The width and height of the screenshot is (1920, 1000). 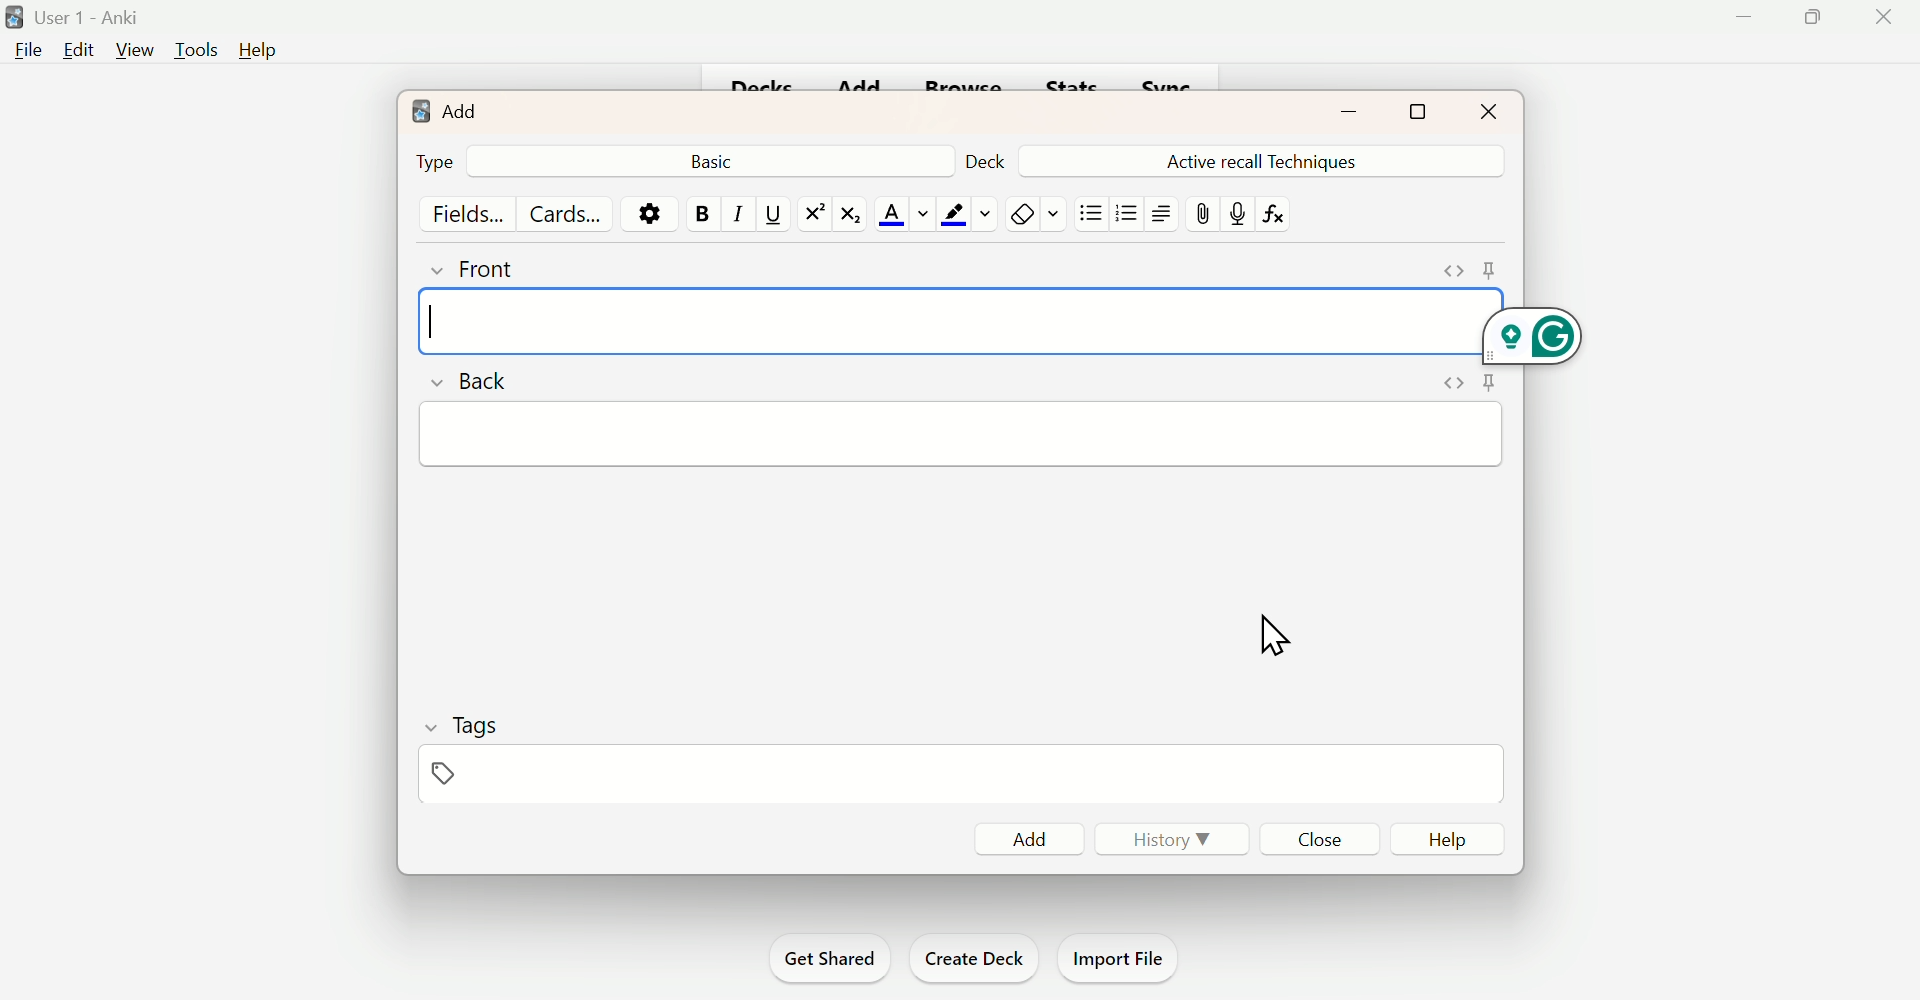 I want to click on Back, so click(x=714, y=159).